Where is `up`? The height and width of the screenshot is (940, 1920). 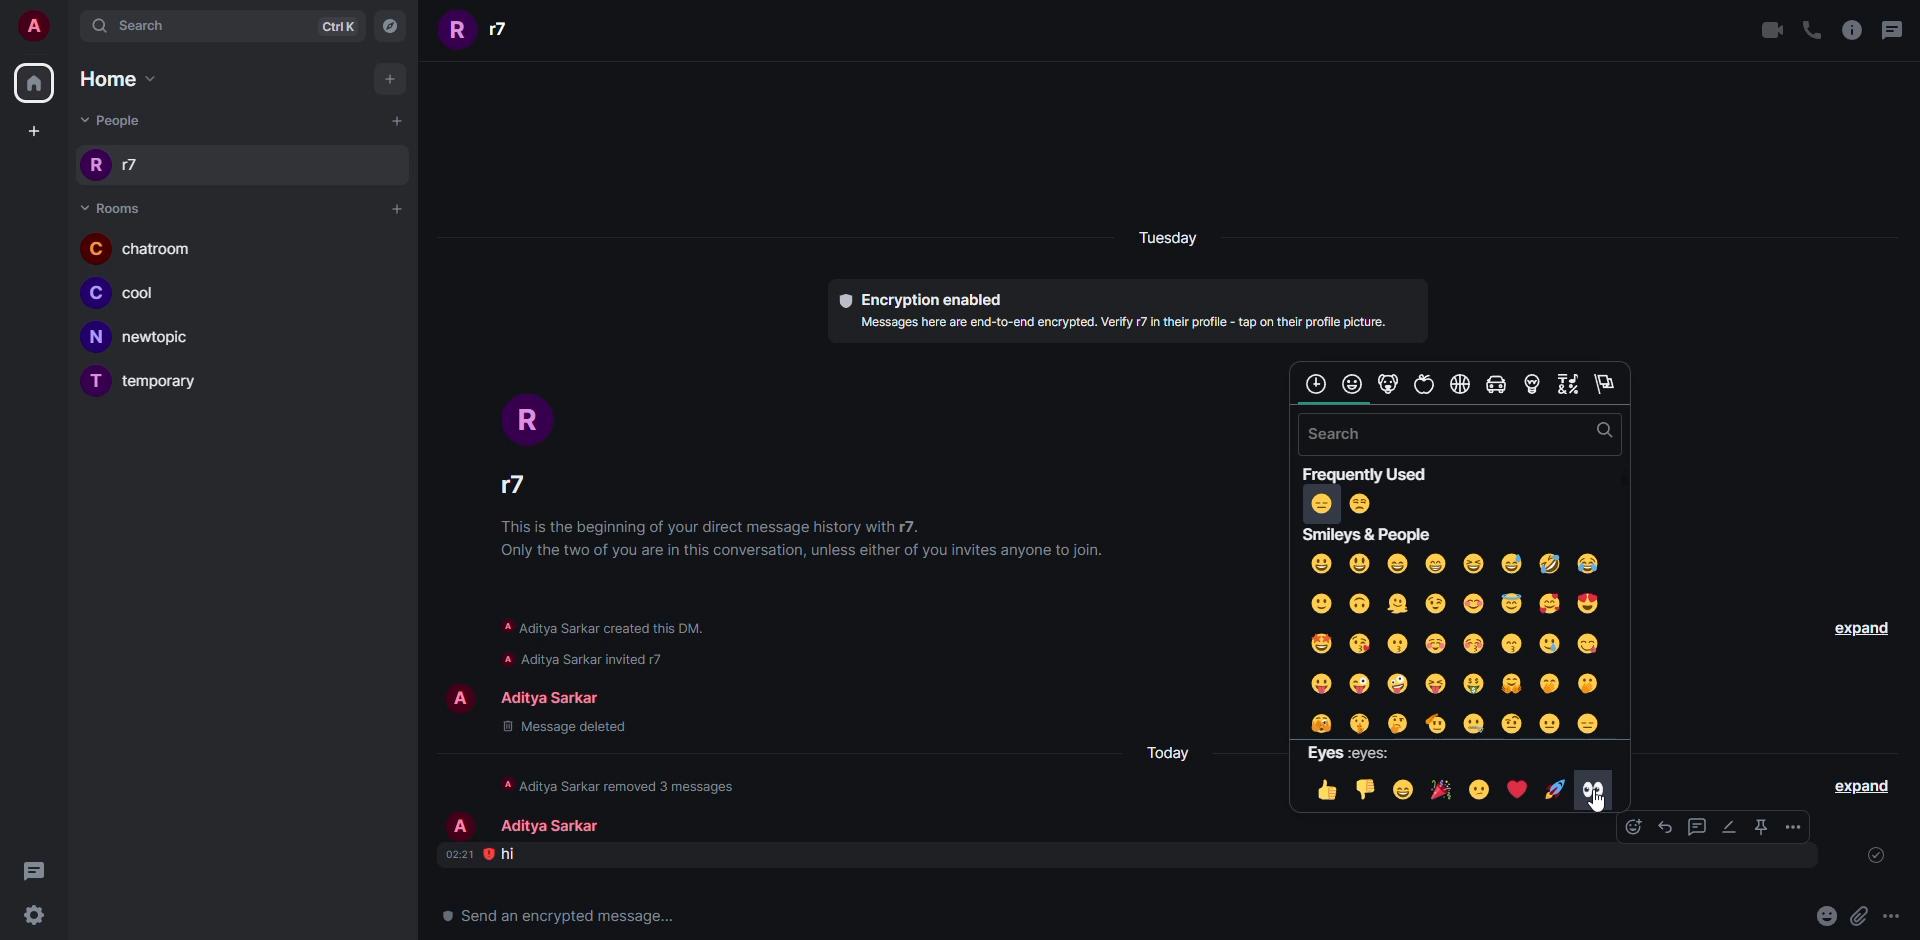 up is located at coordinates (1327, 790).